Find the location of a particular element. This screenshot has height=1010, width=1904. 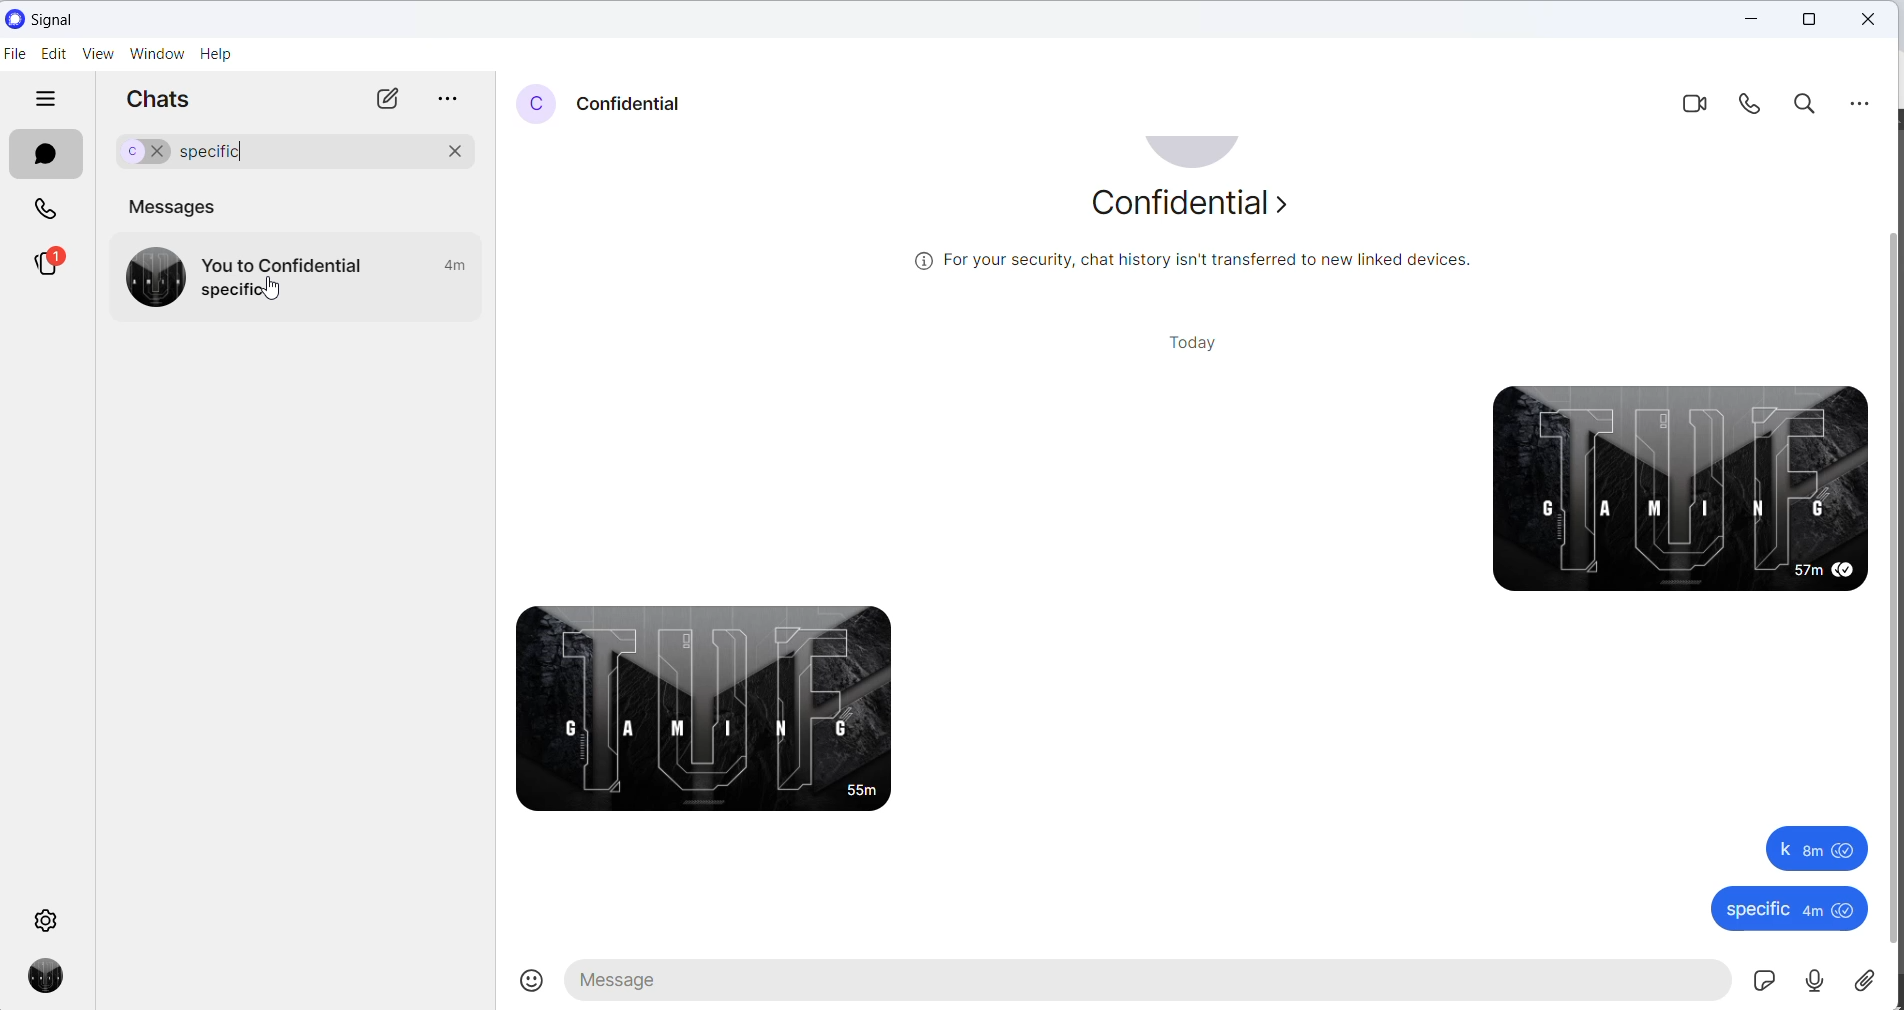

profile picture is located at coordinates (534, 105).